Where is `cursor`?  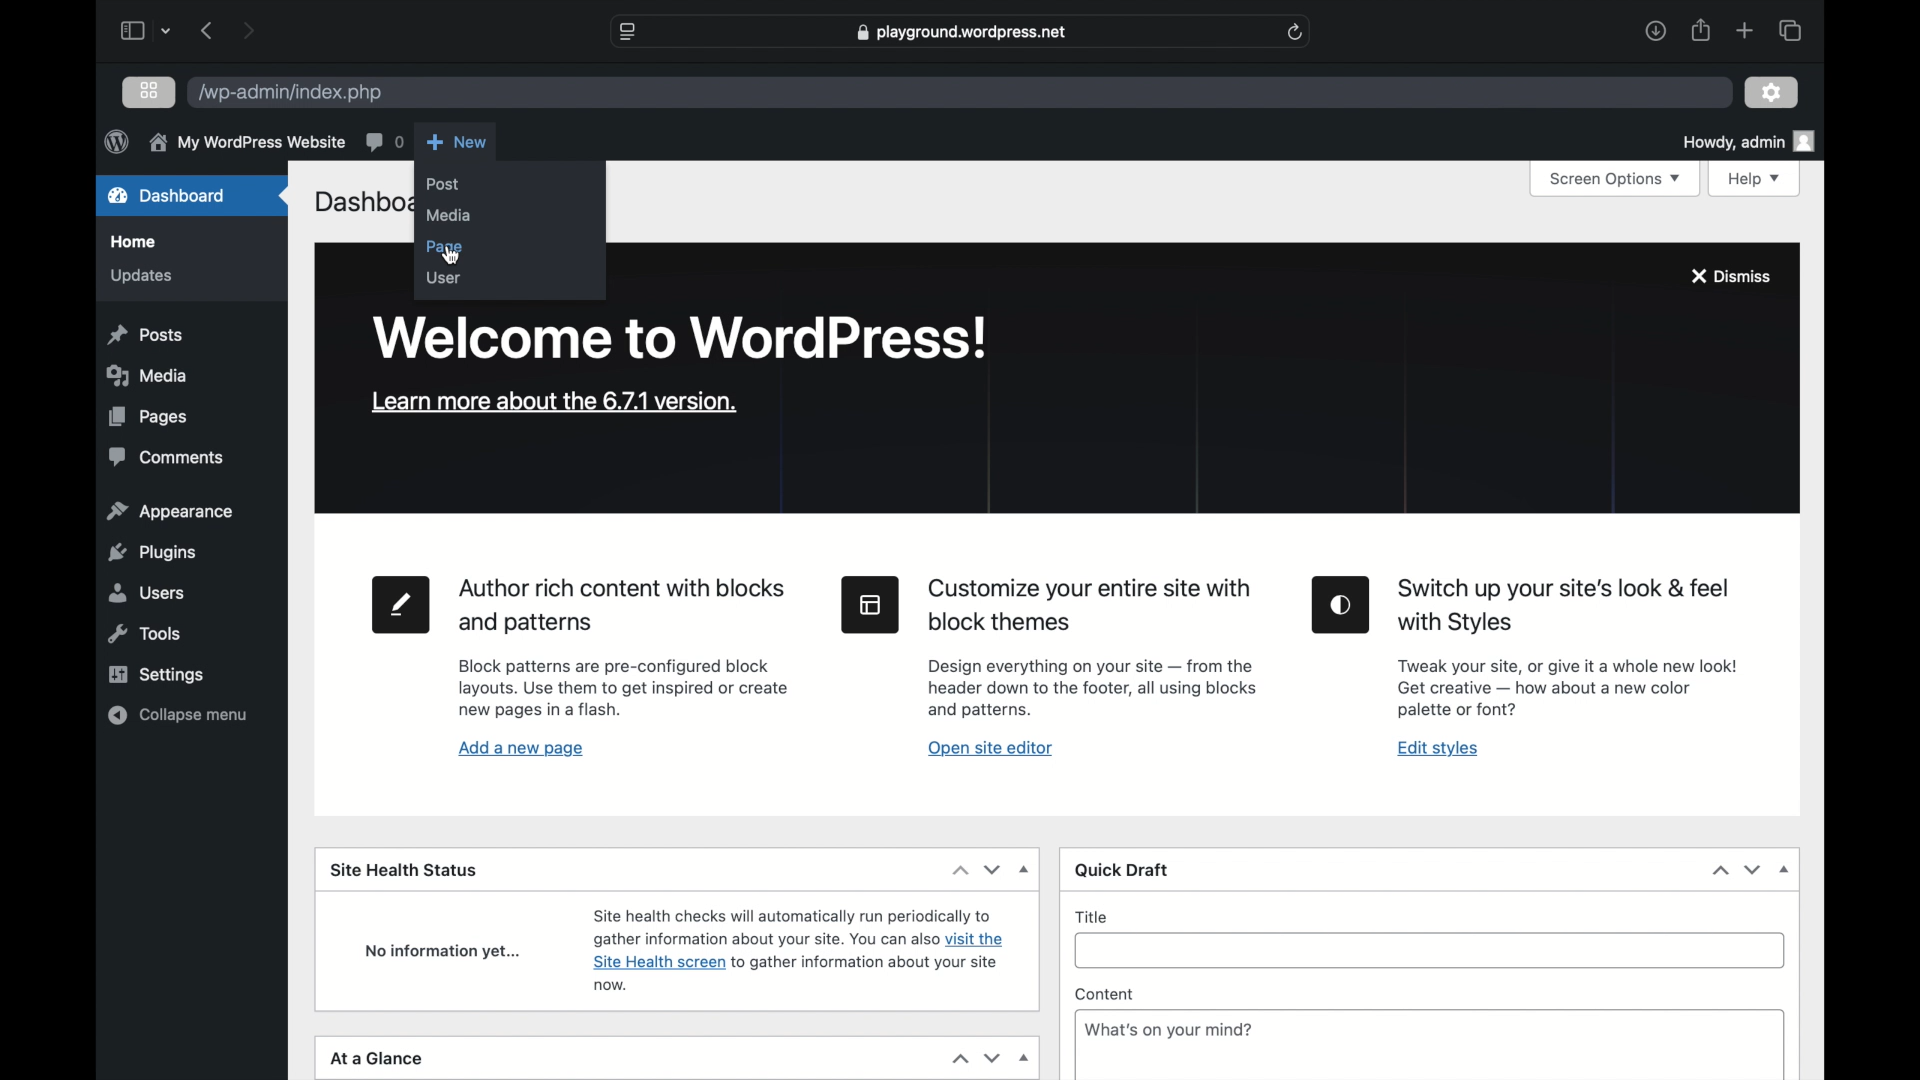 cursor is located at coordinates (450, 256).